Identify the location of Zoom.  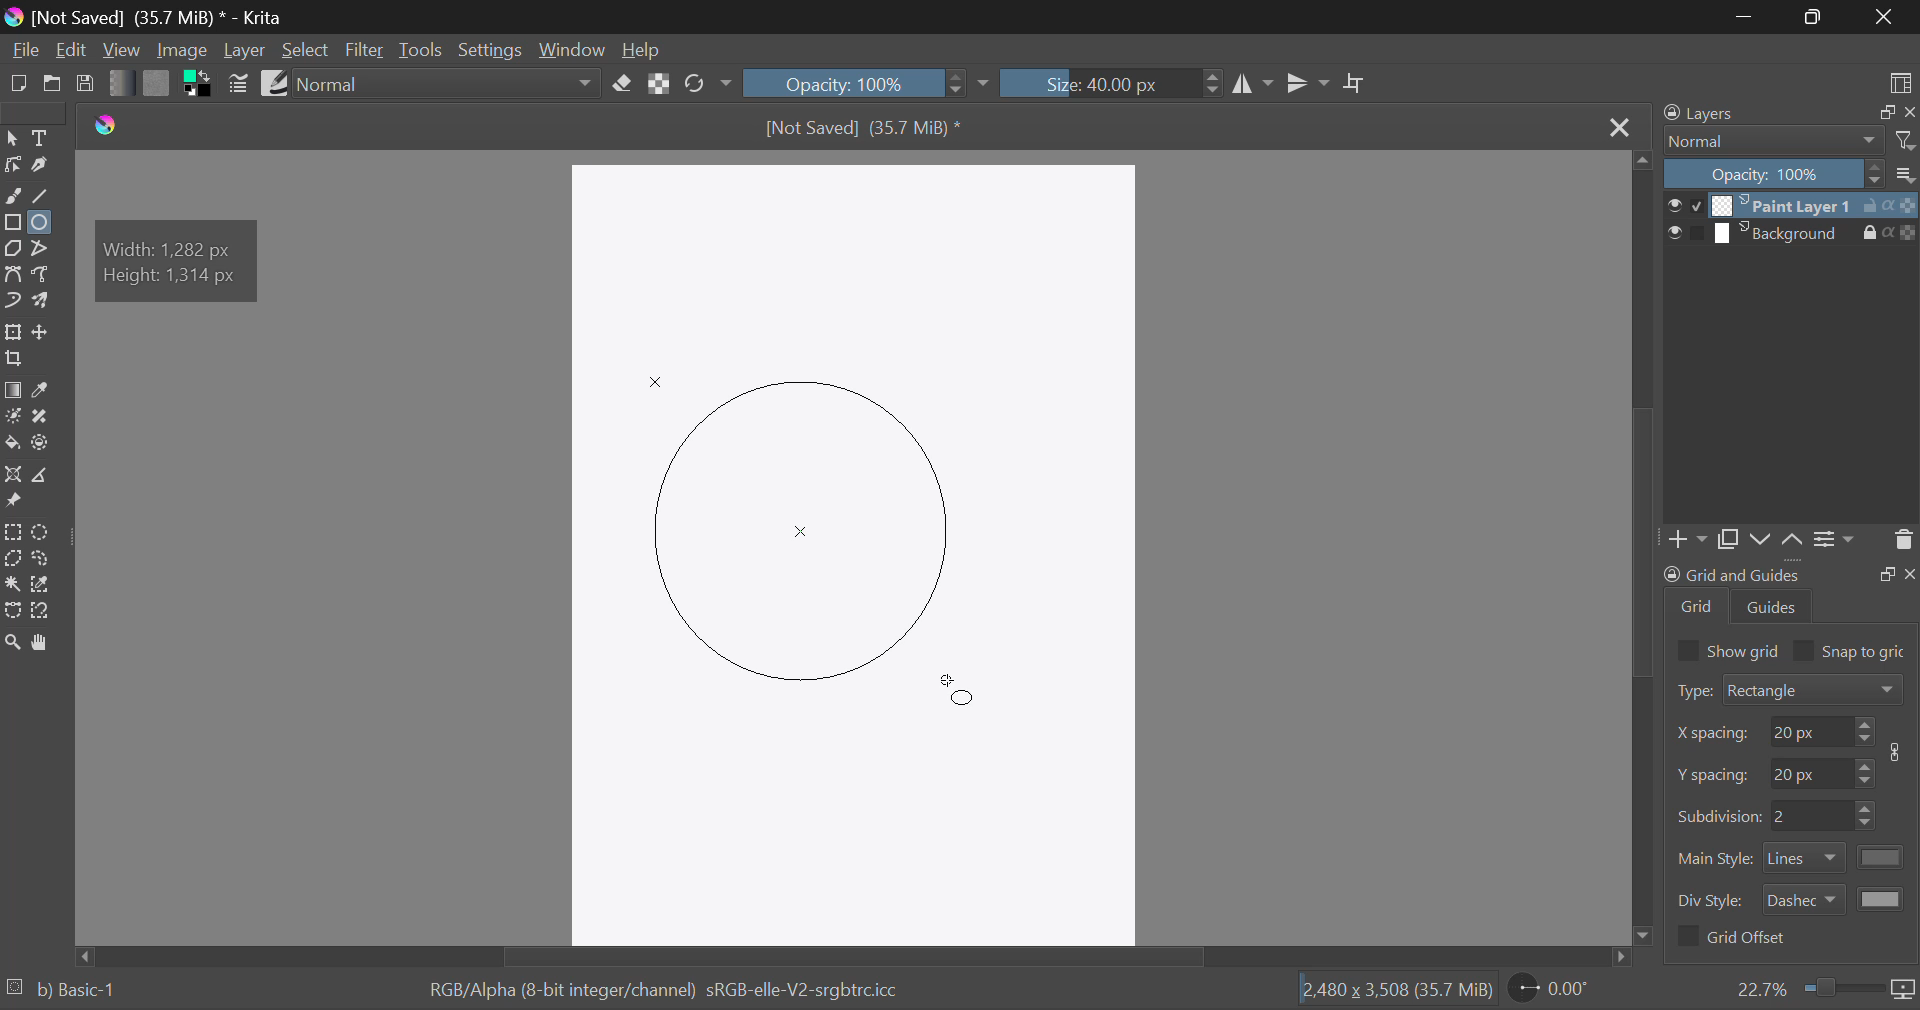
(1825, 989).